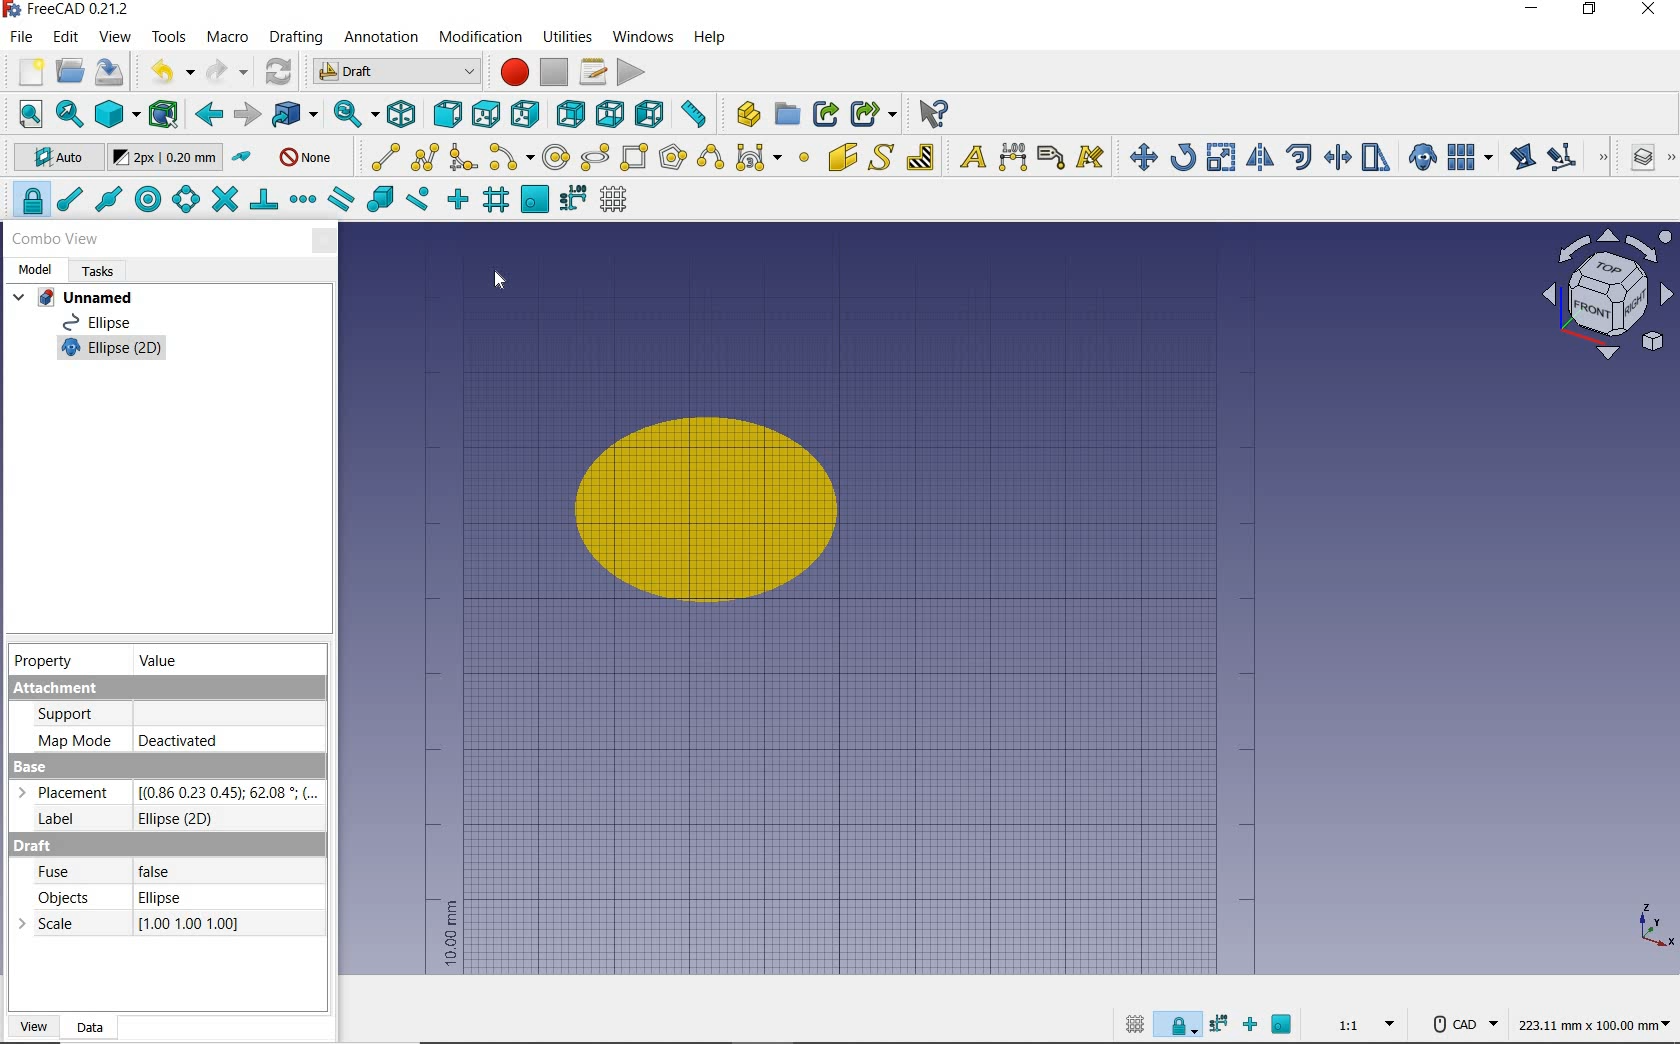 Image resolution: width=1680 pixels, height=1044 pixels. I want to click on unnamed, so click(78, 296).